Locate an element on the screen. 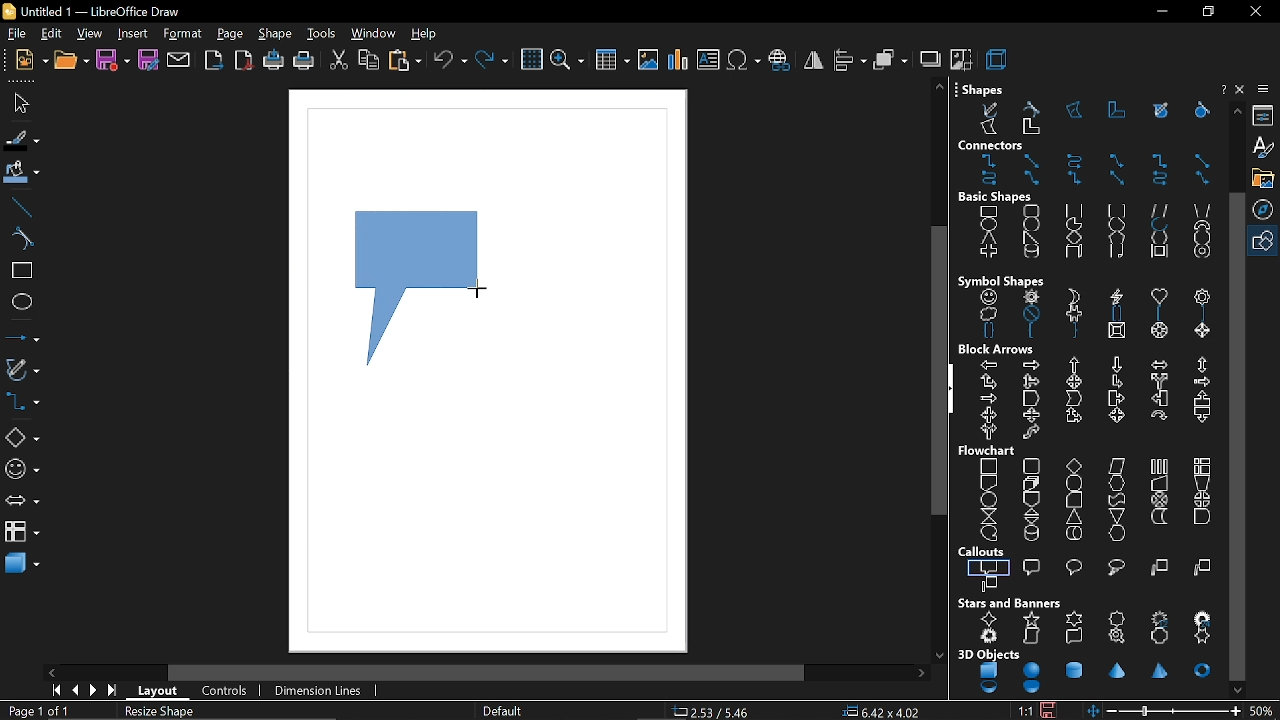 The width and height of the screenshot is (1280, 720). cone is located at coordinates (1119, 670).